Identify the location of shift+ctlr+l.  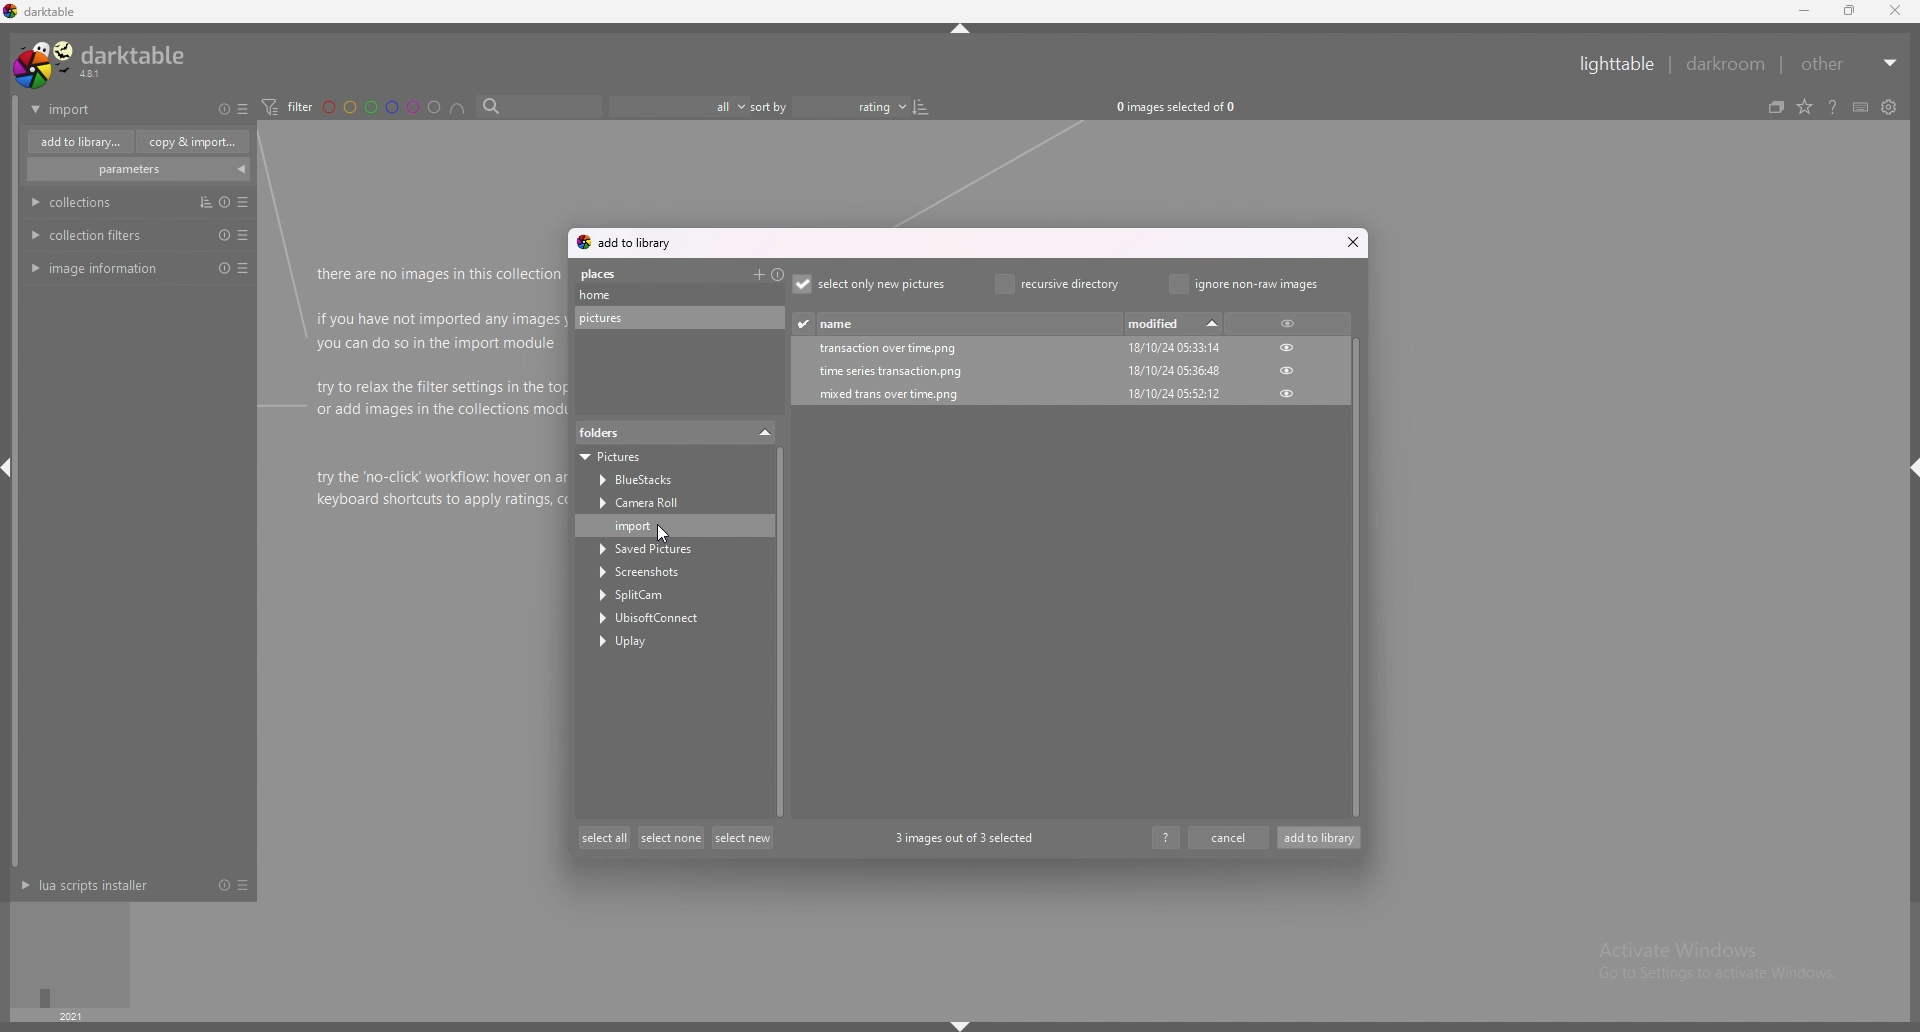
(12, 471).